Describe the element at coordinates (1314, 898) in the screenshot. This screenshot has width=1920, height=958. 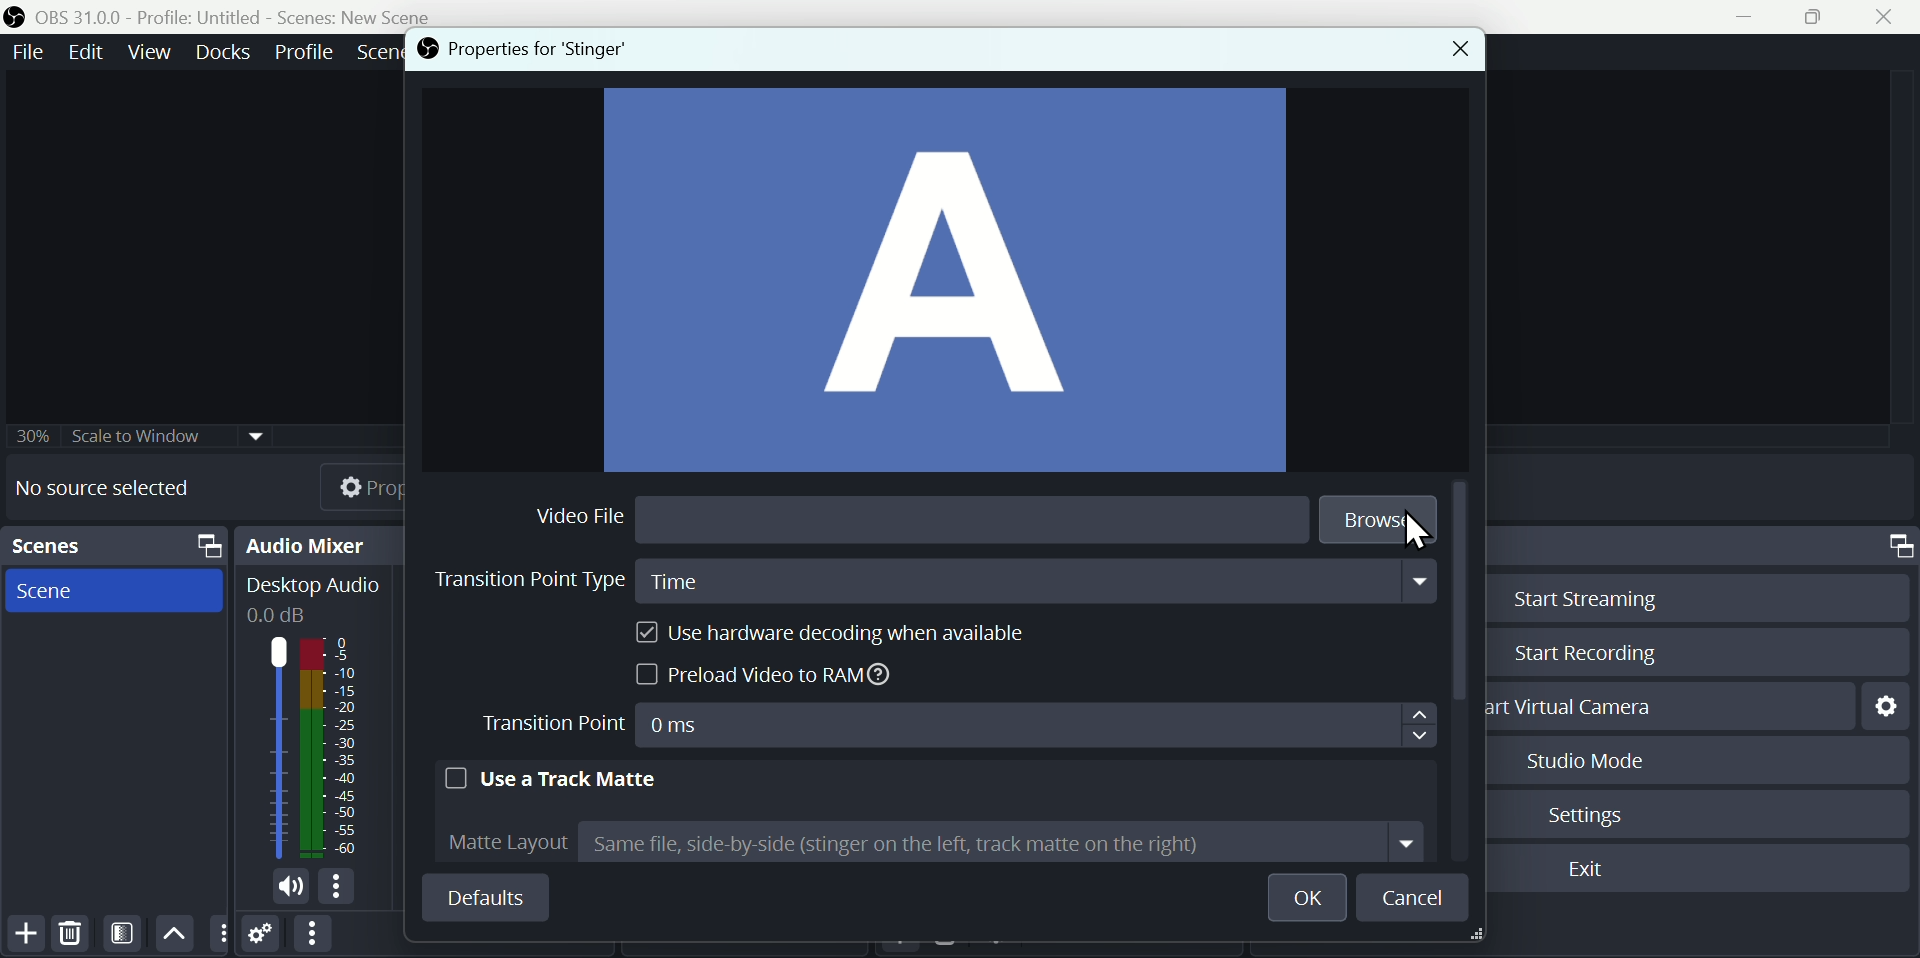
I see `O K` at that location.